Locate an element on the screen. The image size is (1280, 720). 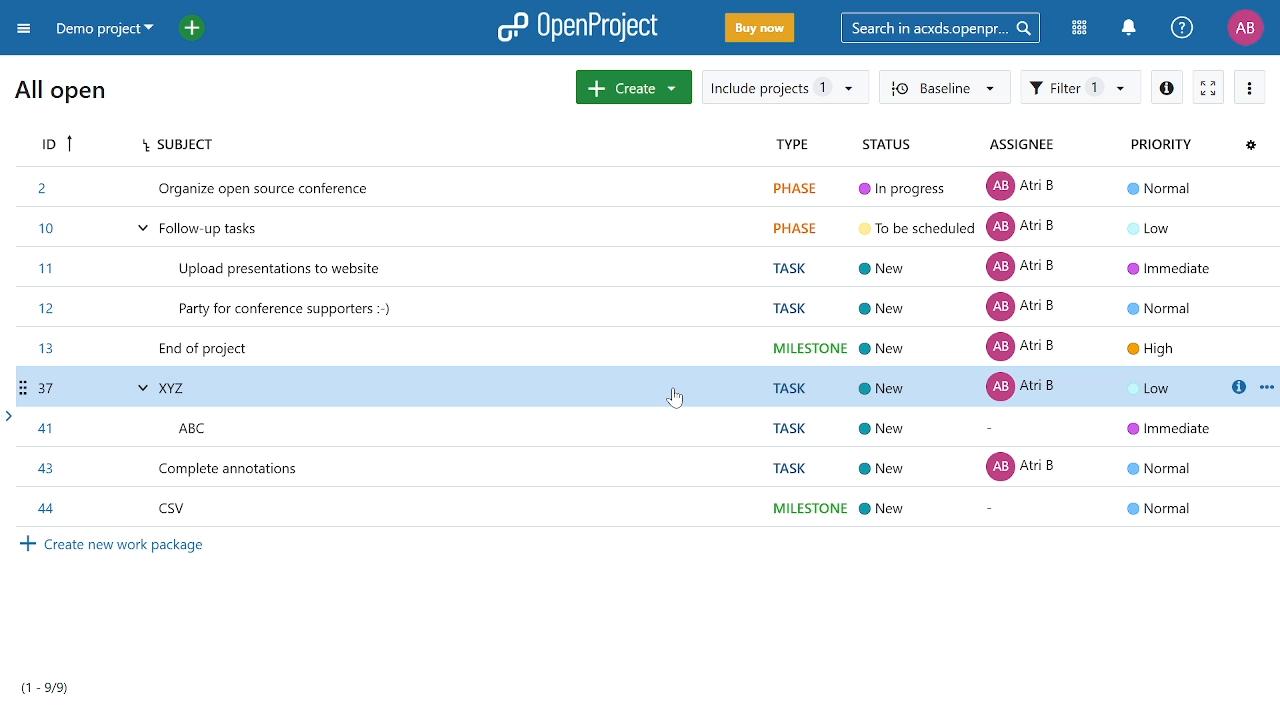
OpenProject logo is located at coordinates (582, 24).